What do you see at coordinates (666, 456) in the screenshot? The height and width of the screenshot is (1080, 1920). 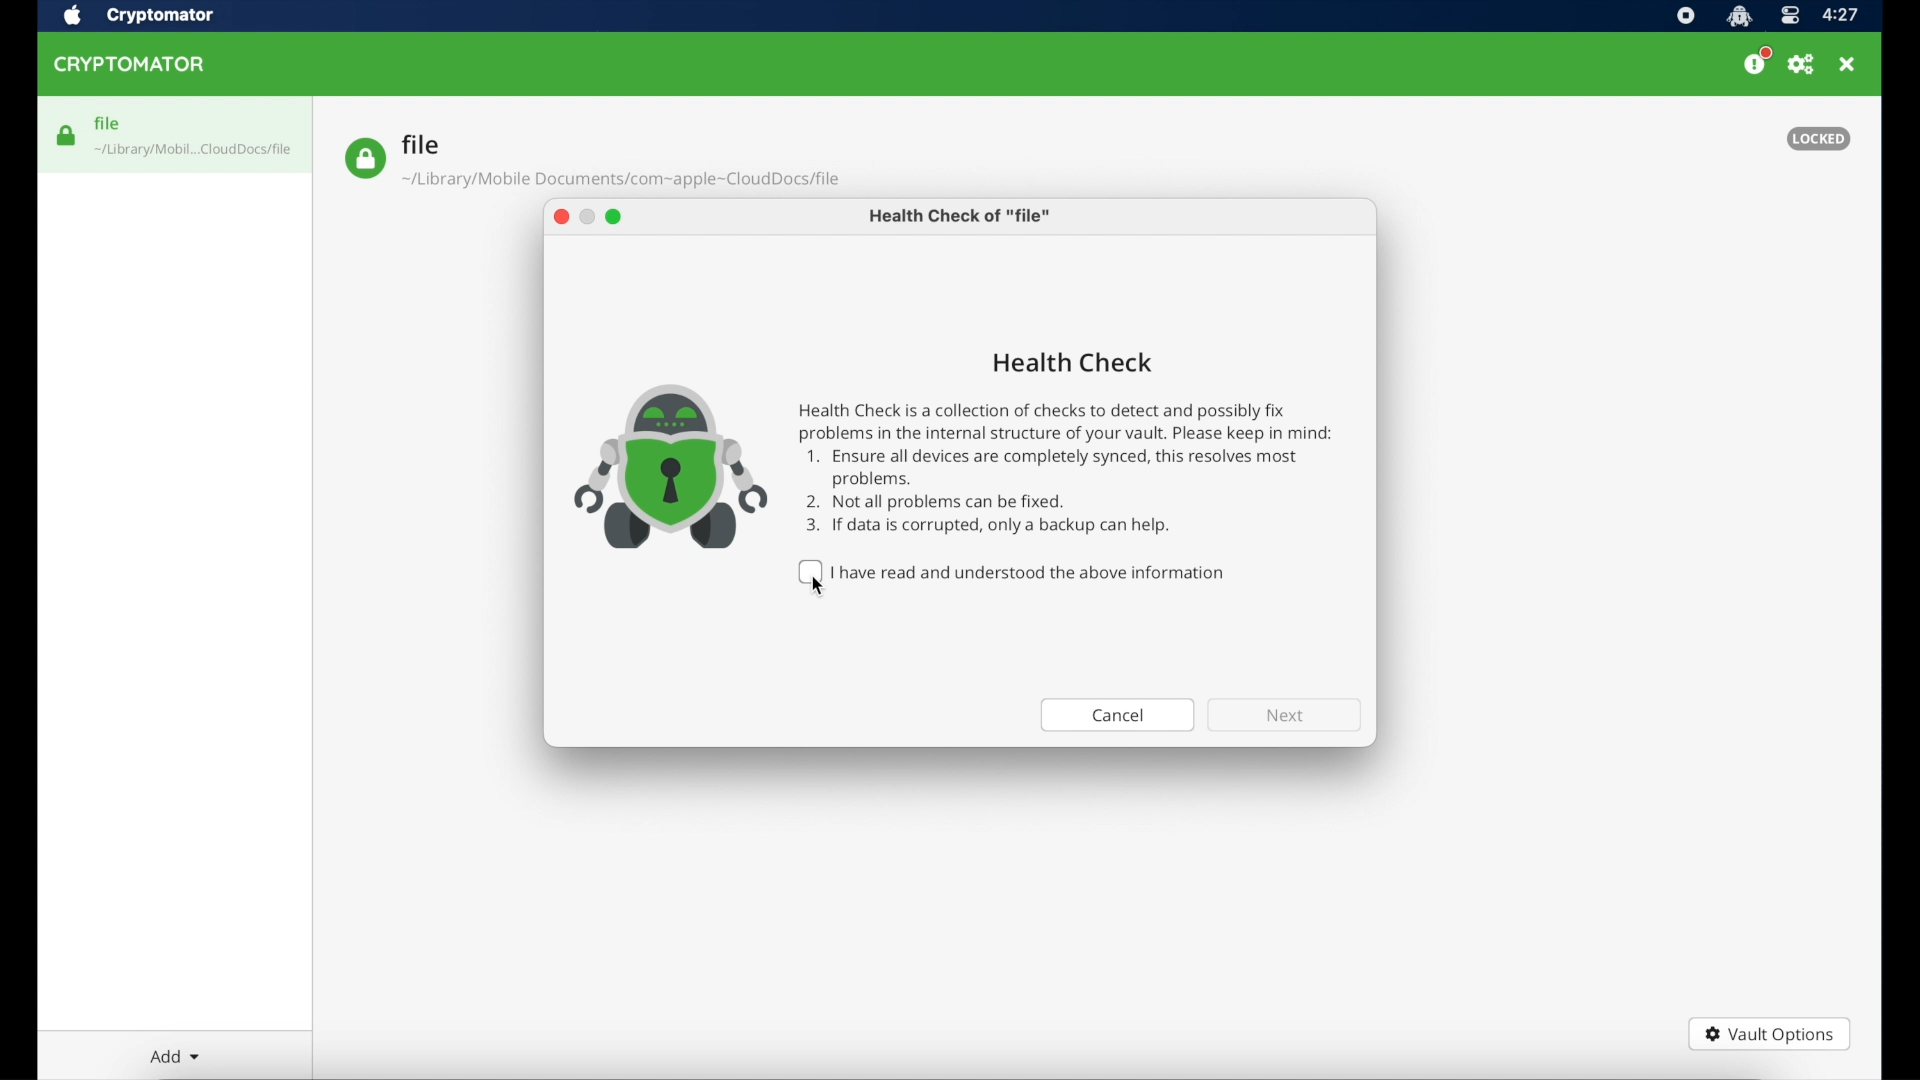 I see `icon` at bounding box center [666, 456].